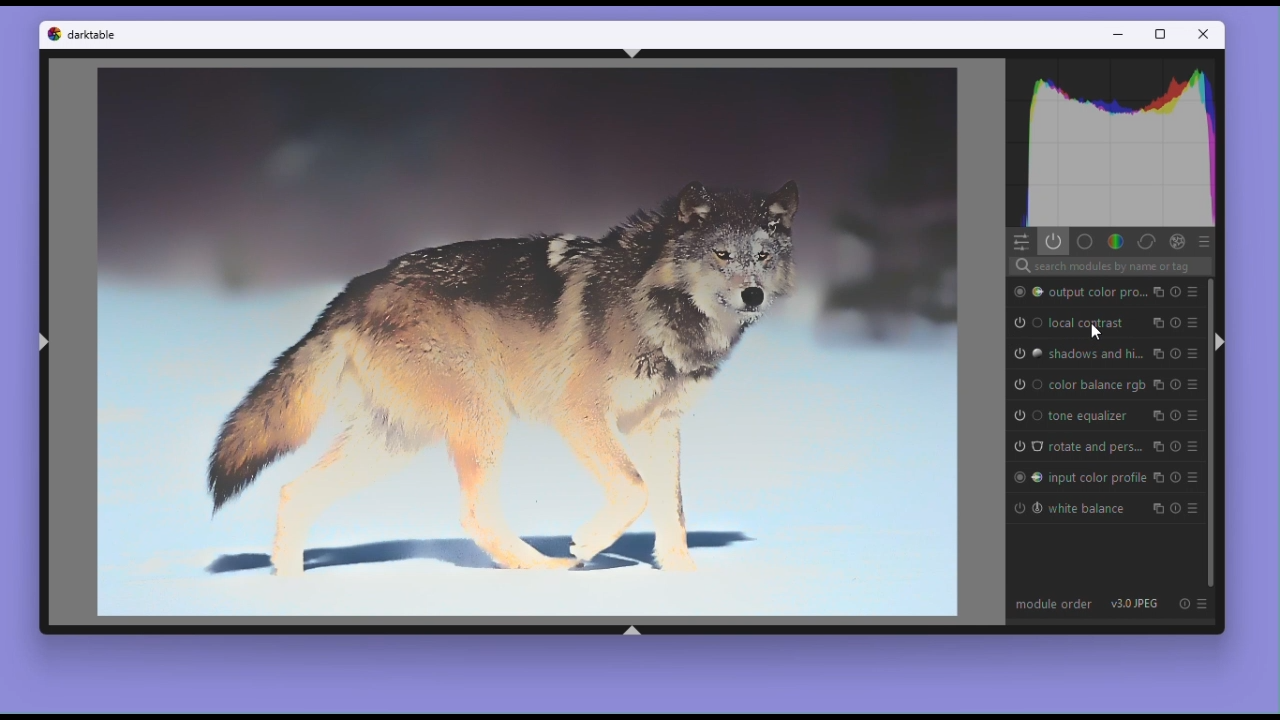  What do you see at coordinates (1203, 241) in the screenshot?
I see `Preset` at bounding box center [1203, 241].